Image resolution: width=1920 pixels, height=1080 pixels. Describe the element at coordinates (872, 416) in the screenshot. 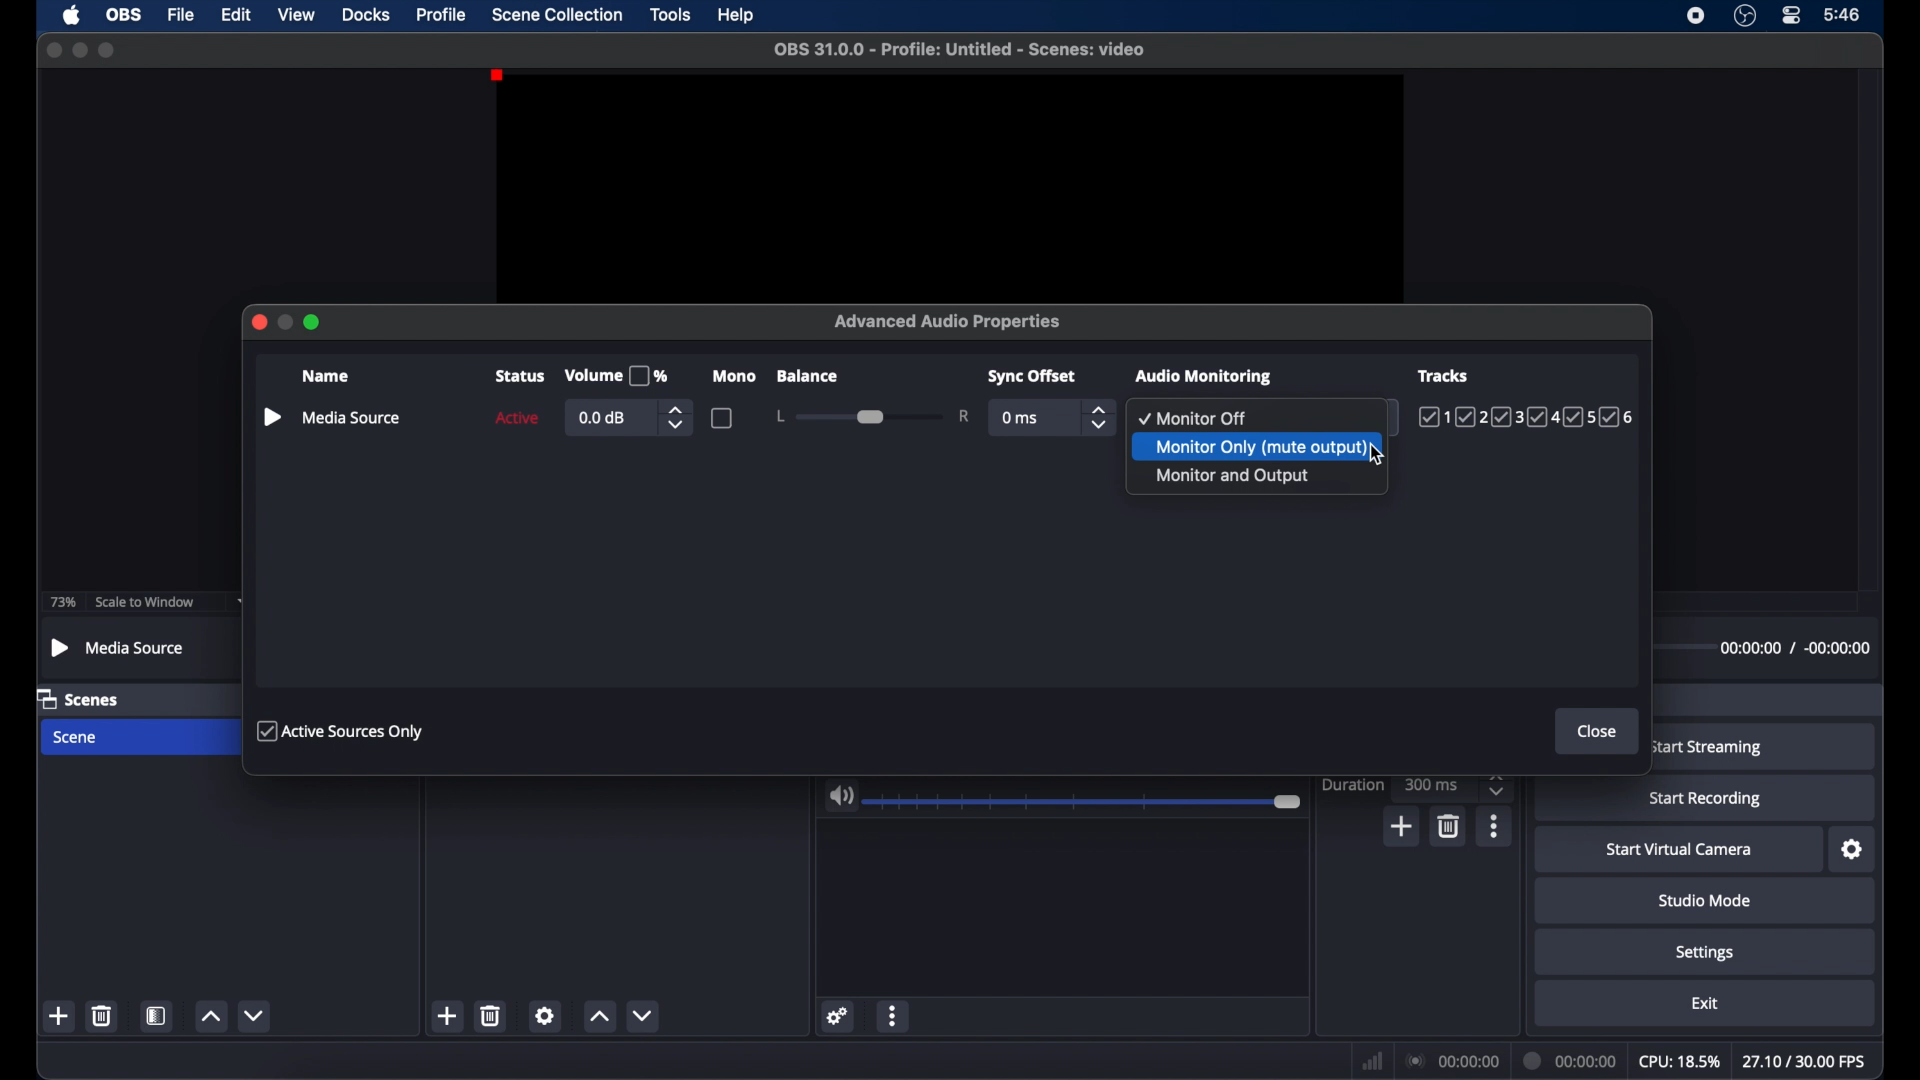

I see `slider` at that location.